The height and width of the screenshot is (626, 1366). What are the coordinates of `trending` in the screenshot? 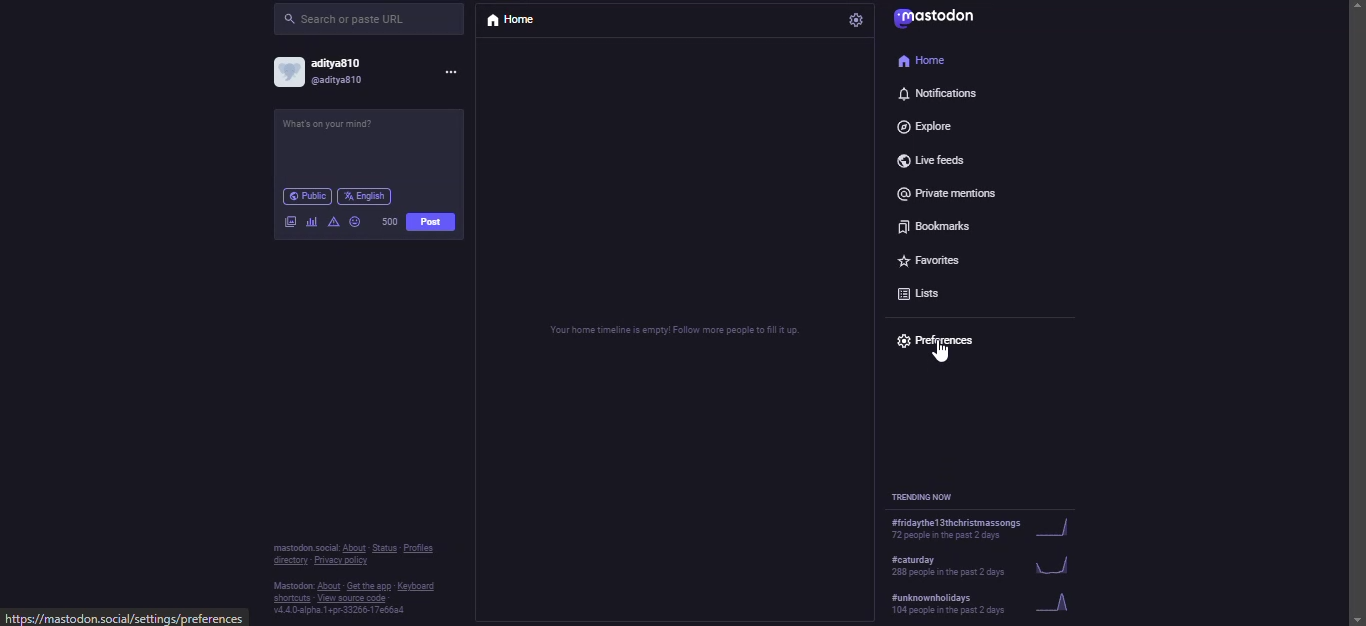 It's located at (997, 570).